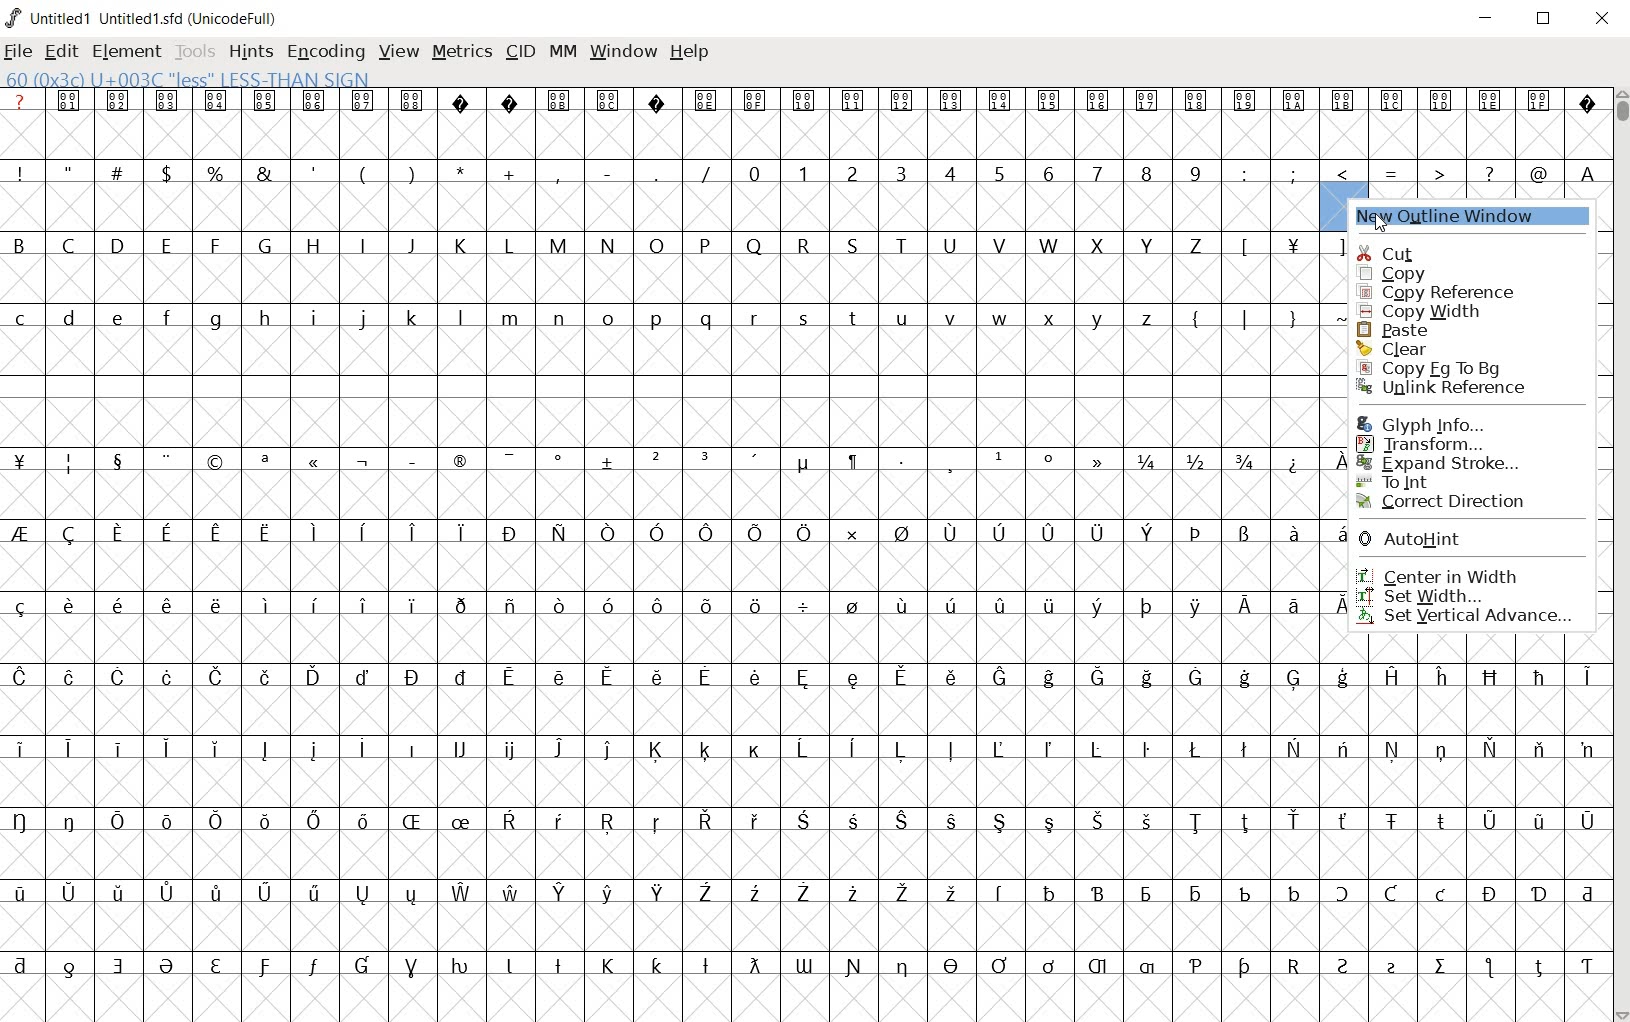 This screenshot has width=1630, height=1022. Describe the element at coordinates (1439, 464) in the screenshot. I see `Expand Stroke` at that location.